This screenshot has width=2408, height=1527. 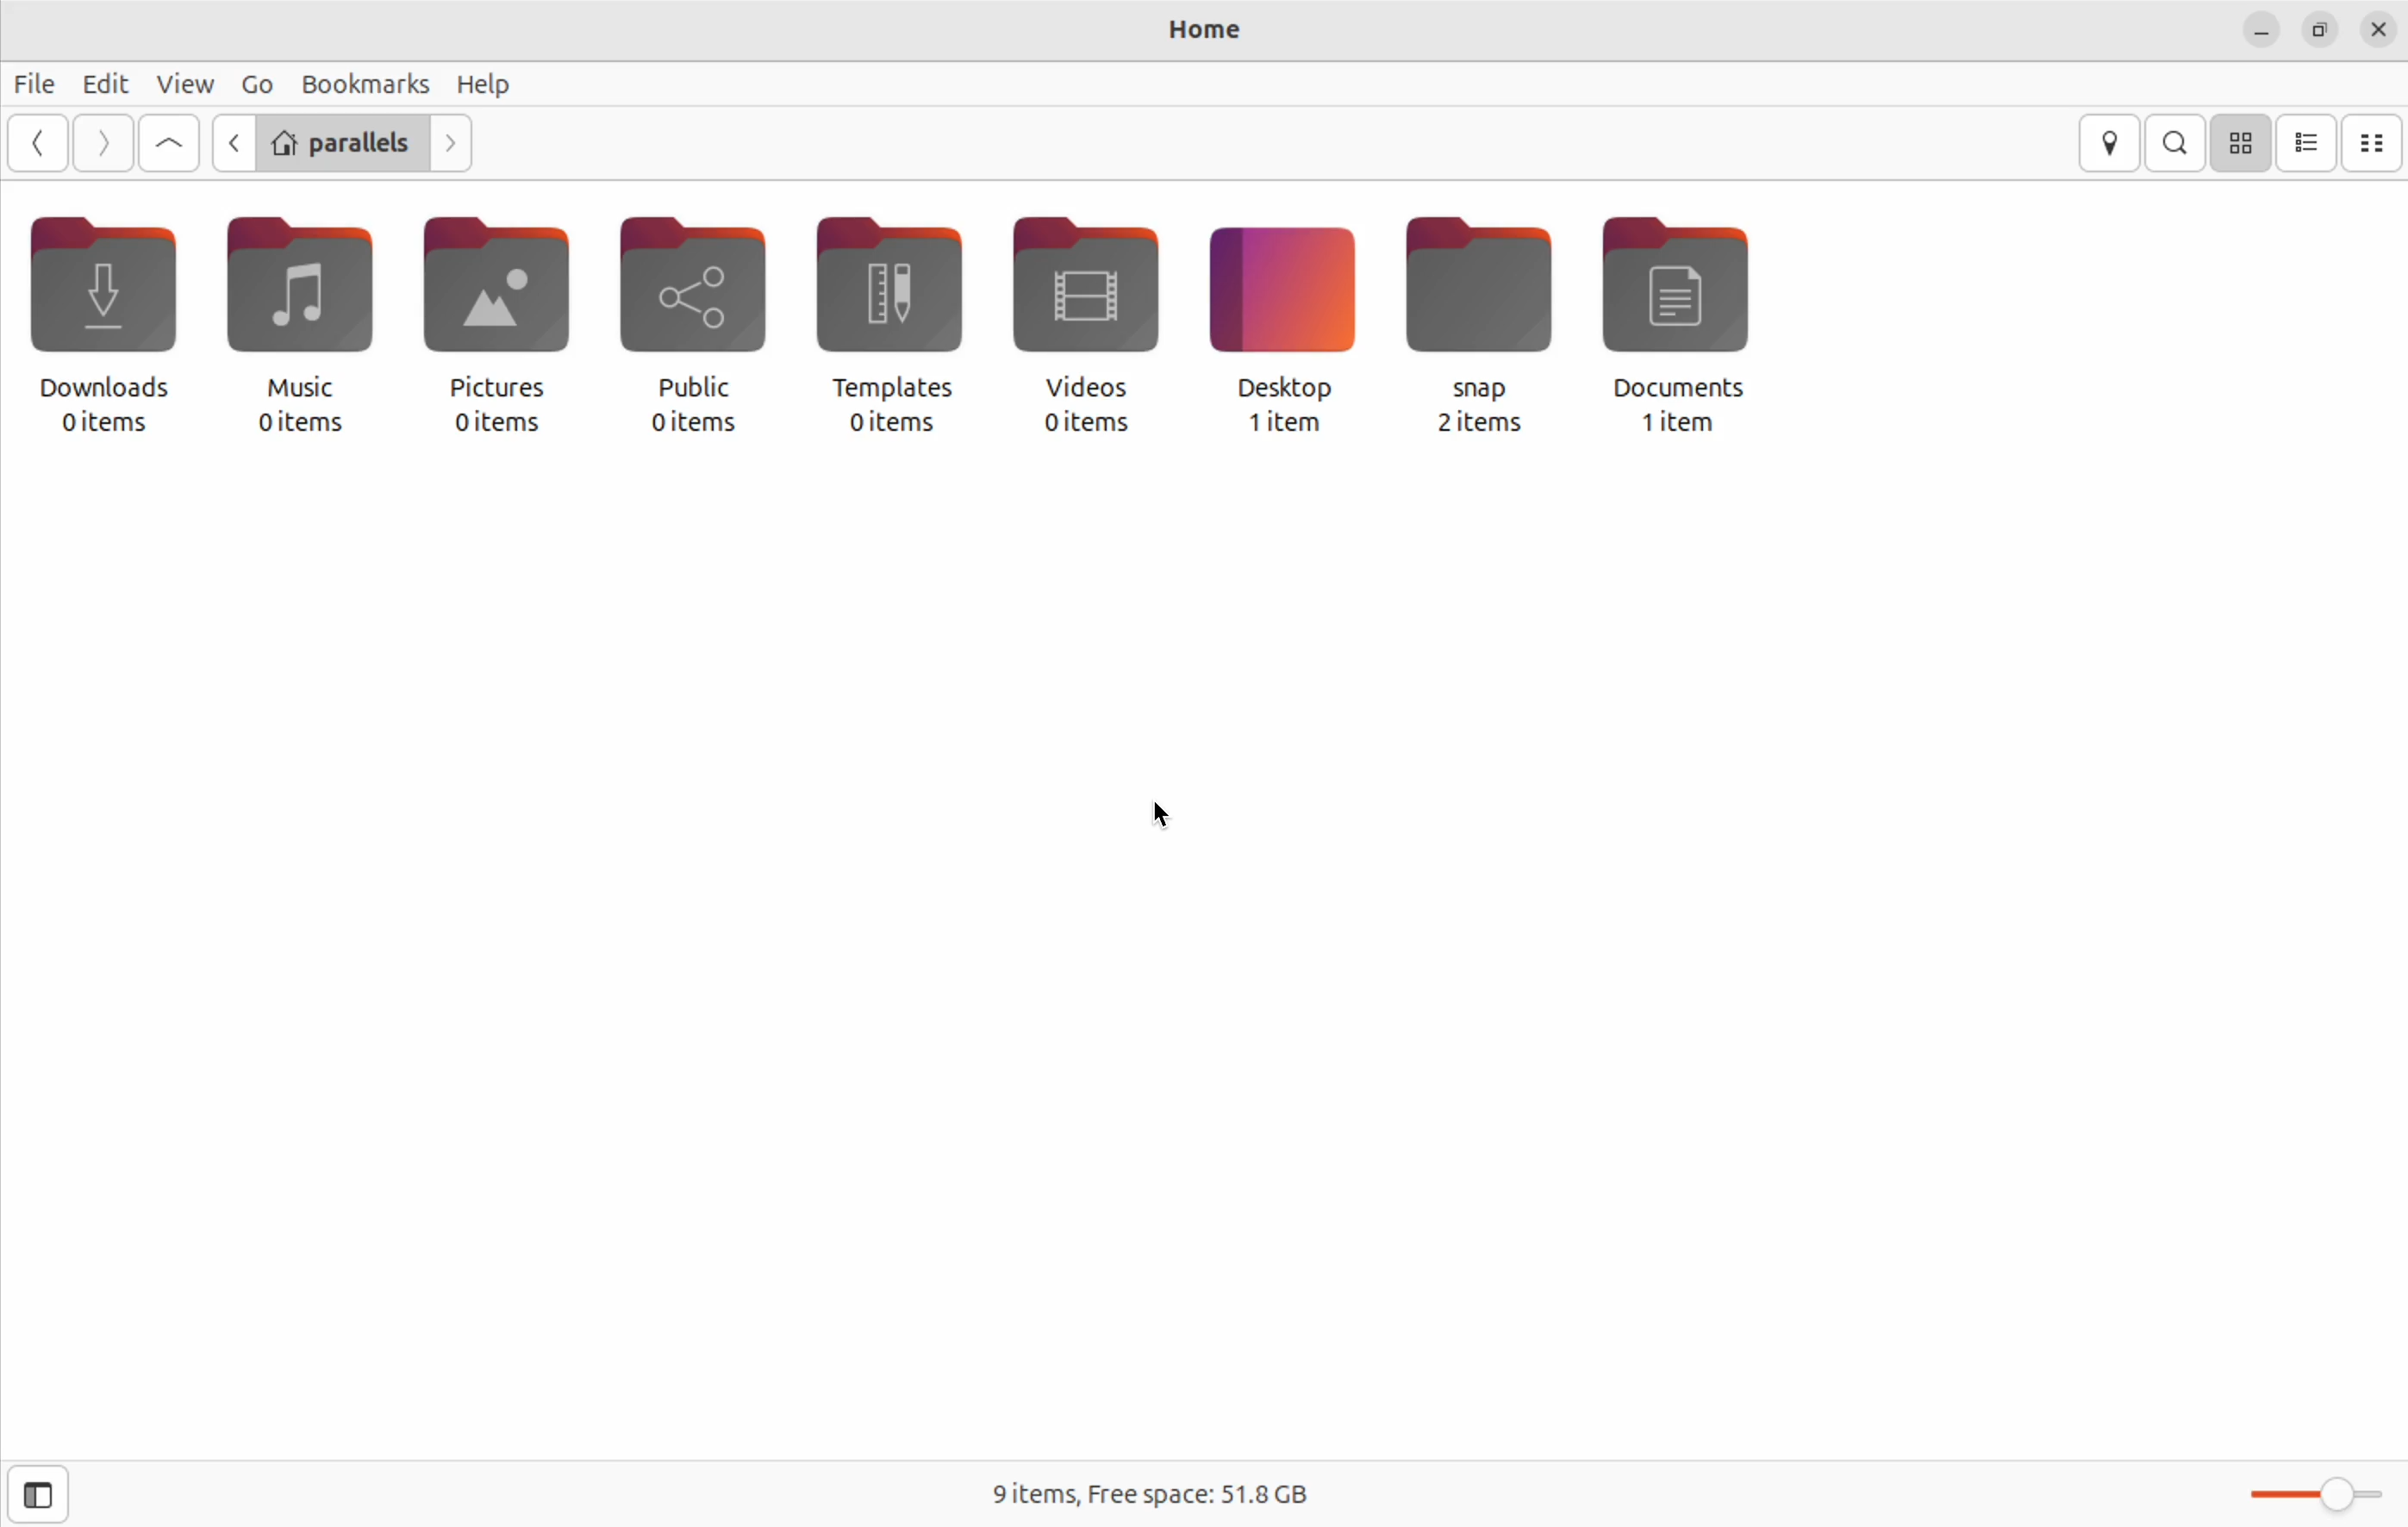 I want to click on files, so click(x=38, y=84).